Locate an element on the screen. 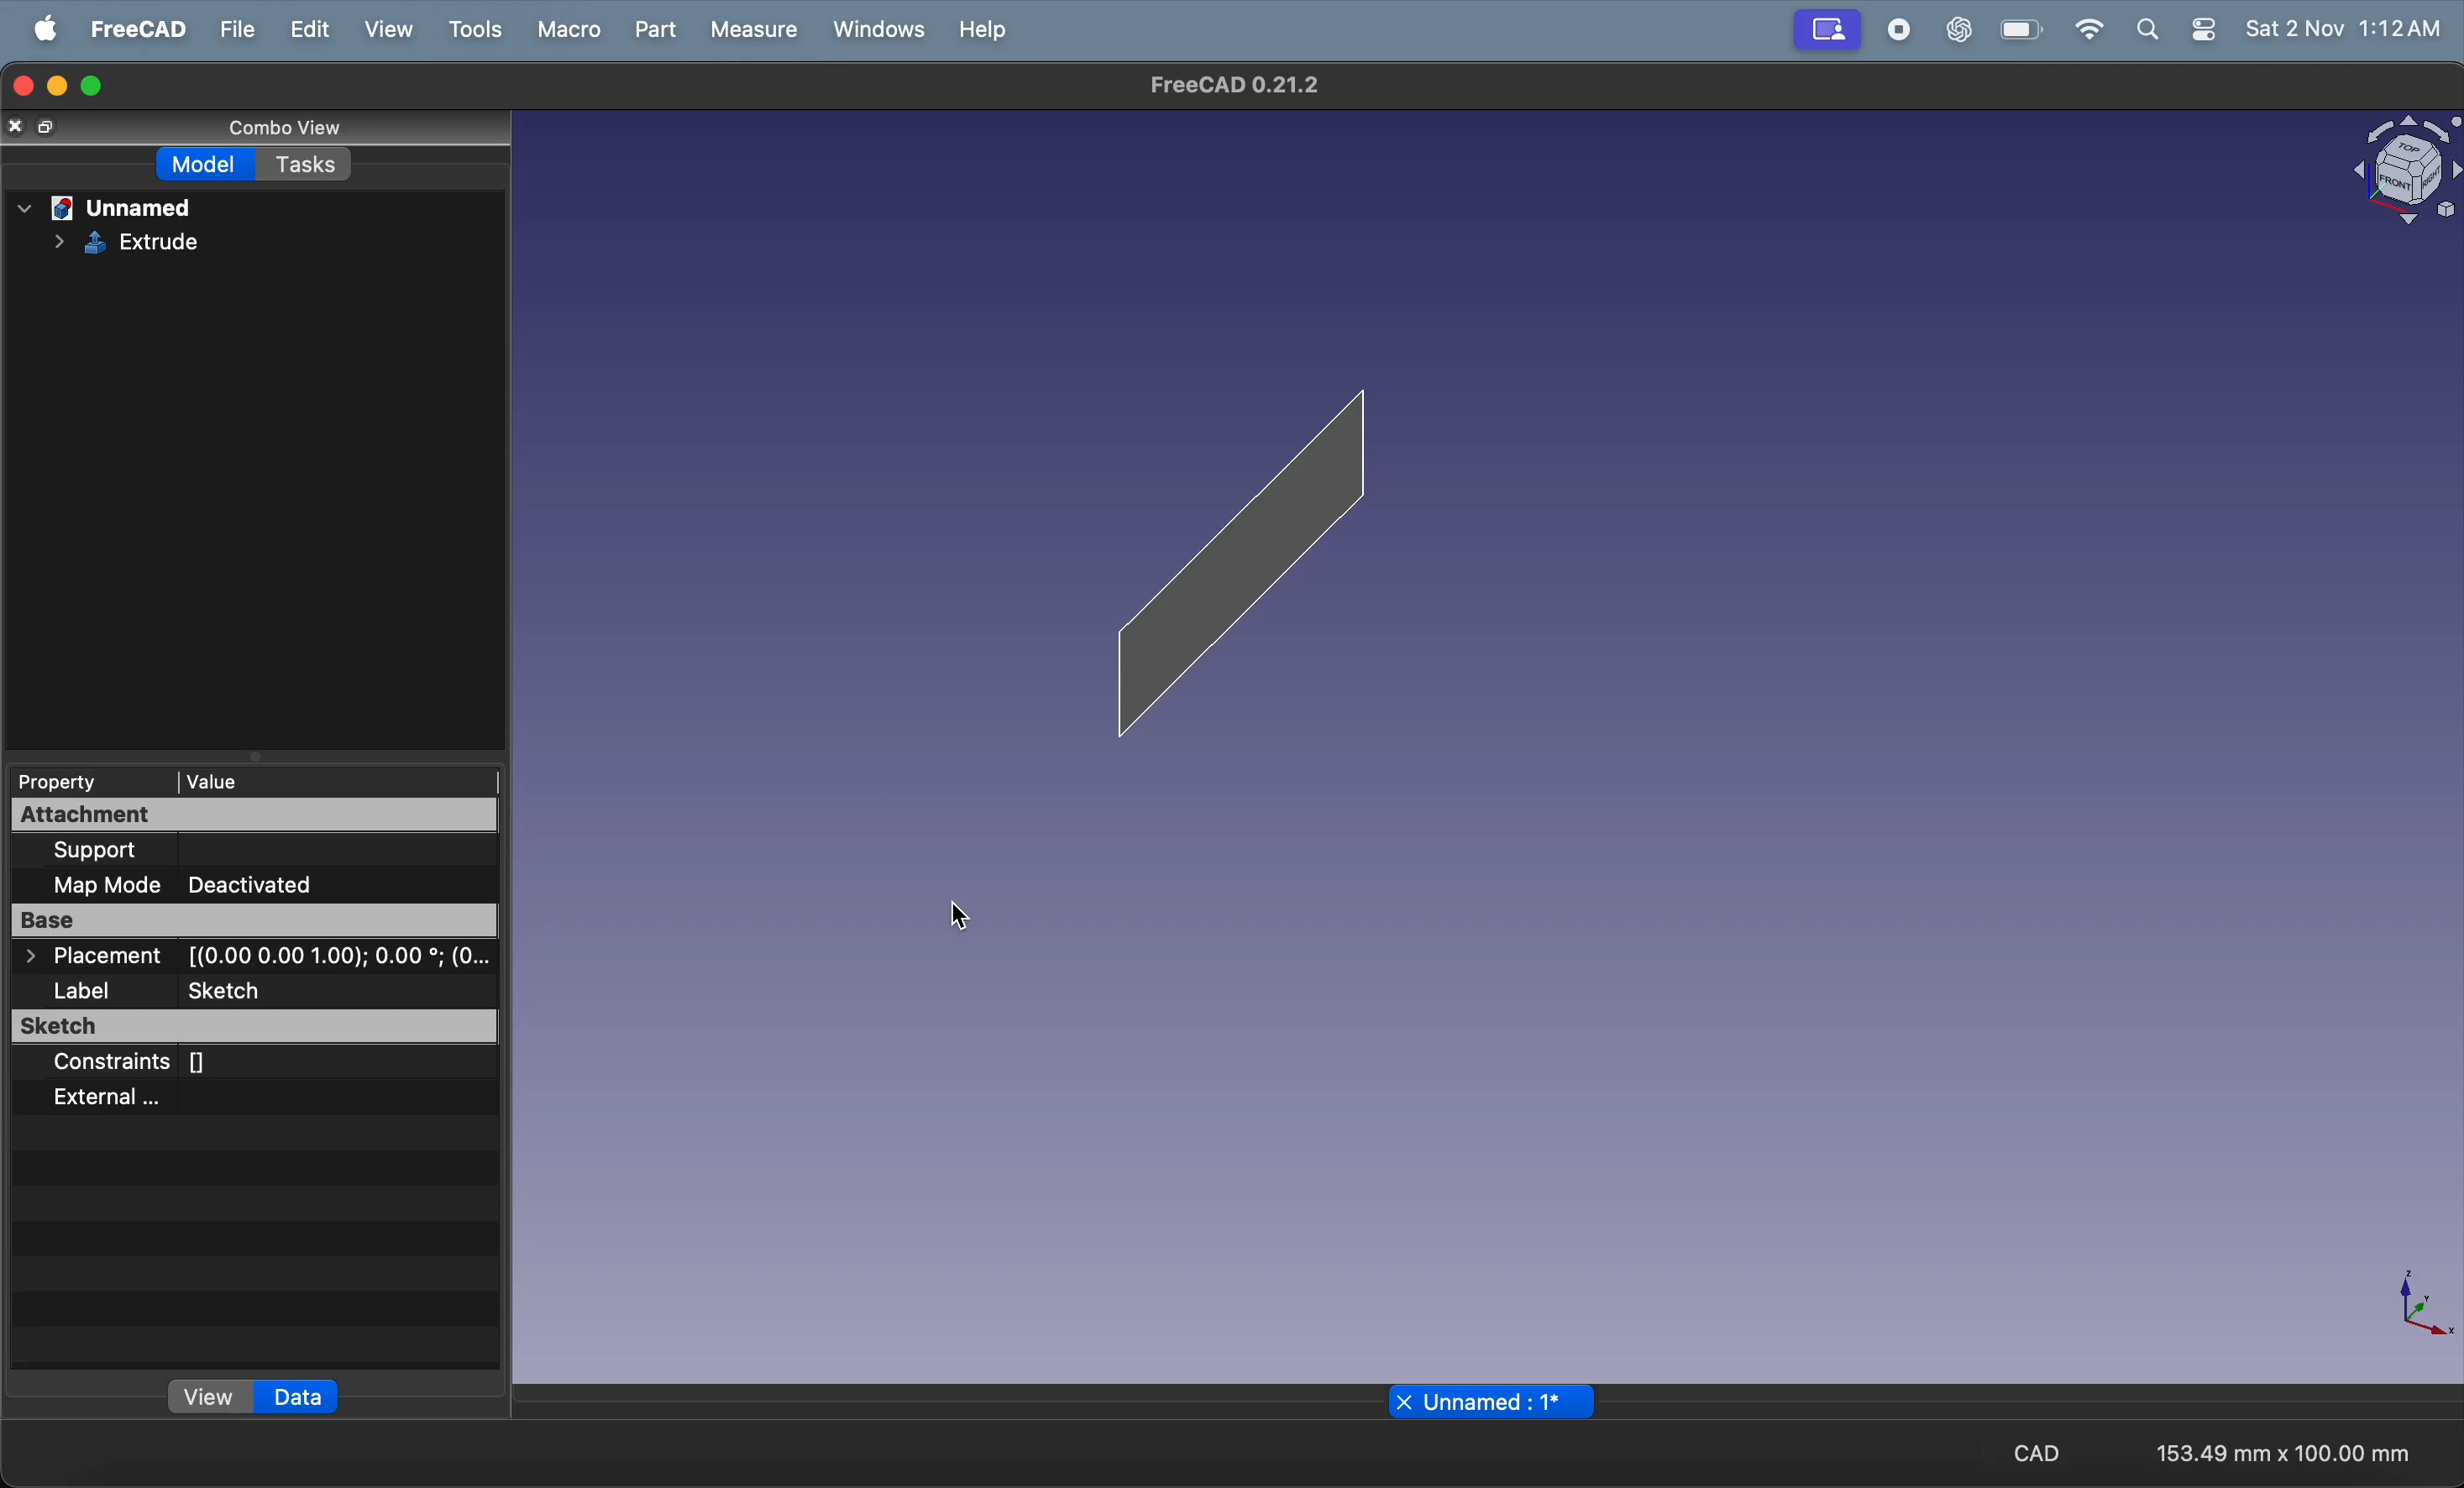 This screenshot has width=2464, height=1488. wifi is located at coordinates (2090, 31).